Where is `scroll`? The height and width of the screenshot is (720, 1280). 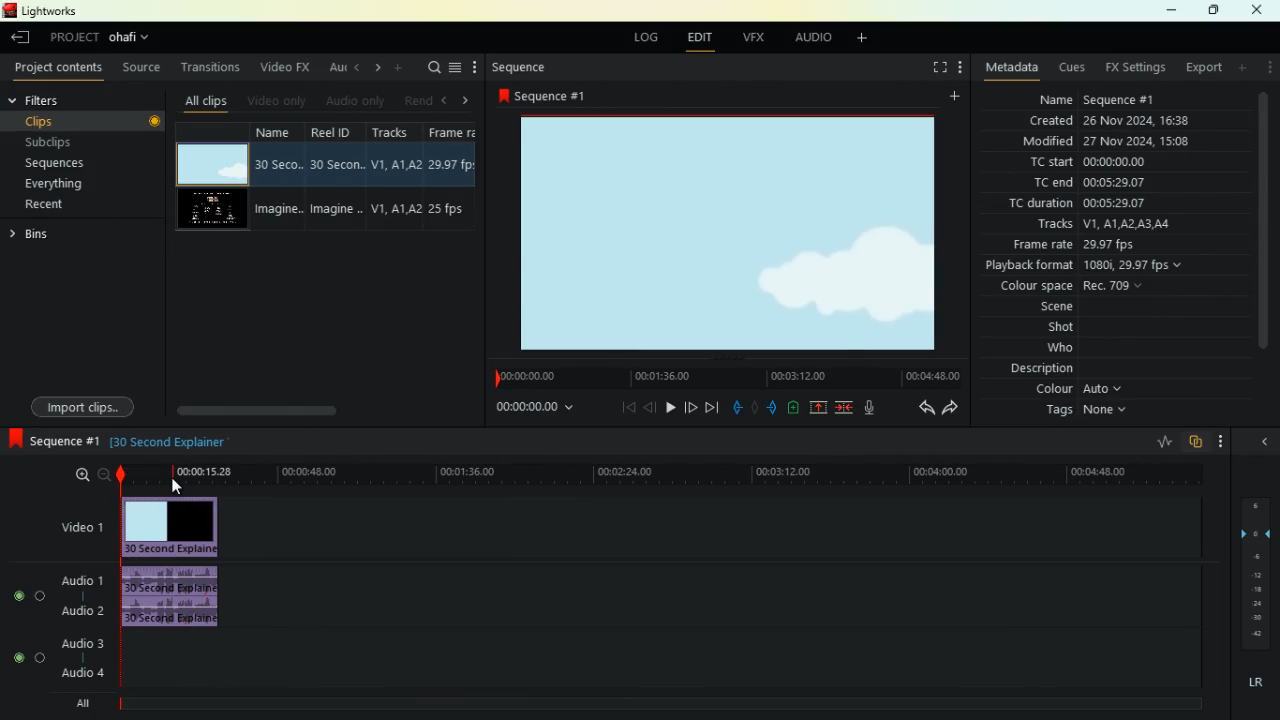 scroll is located at coordinates (1258, 221).